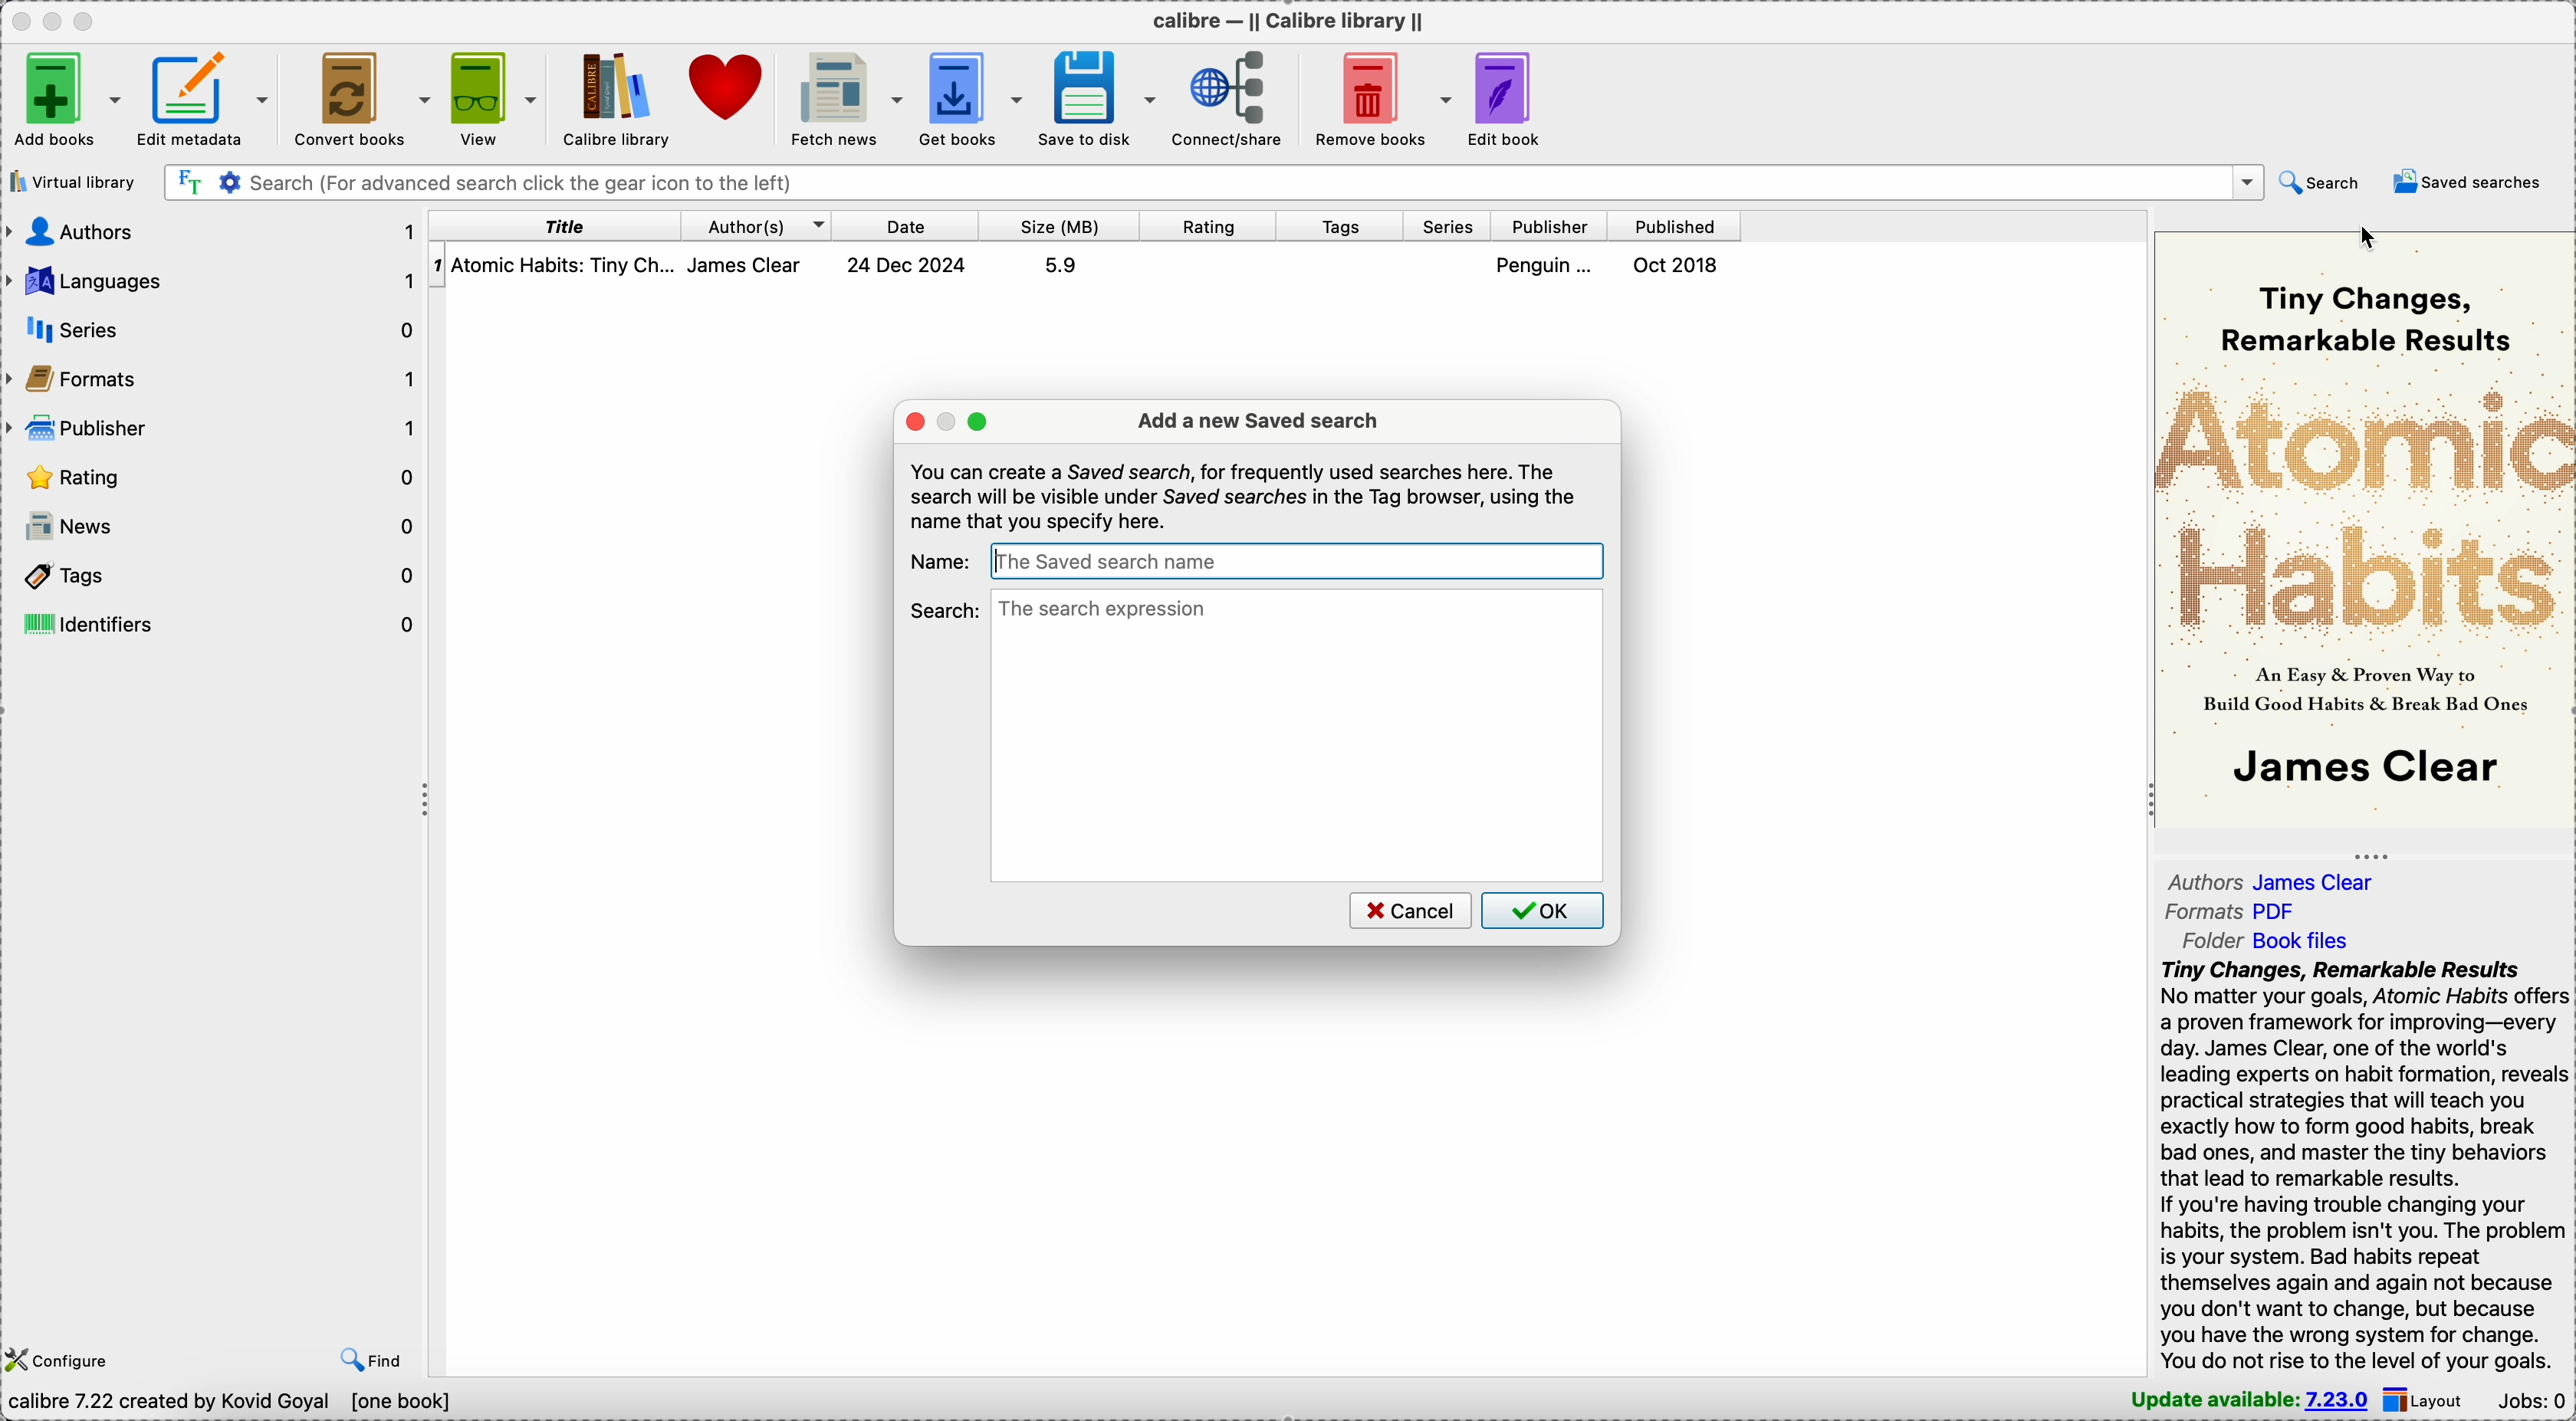  Describe the element at coordinates (359, 96) in the screenshot. I see `convert books` at that location.